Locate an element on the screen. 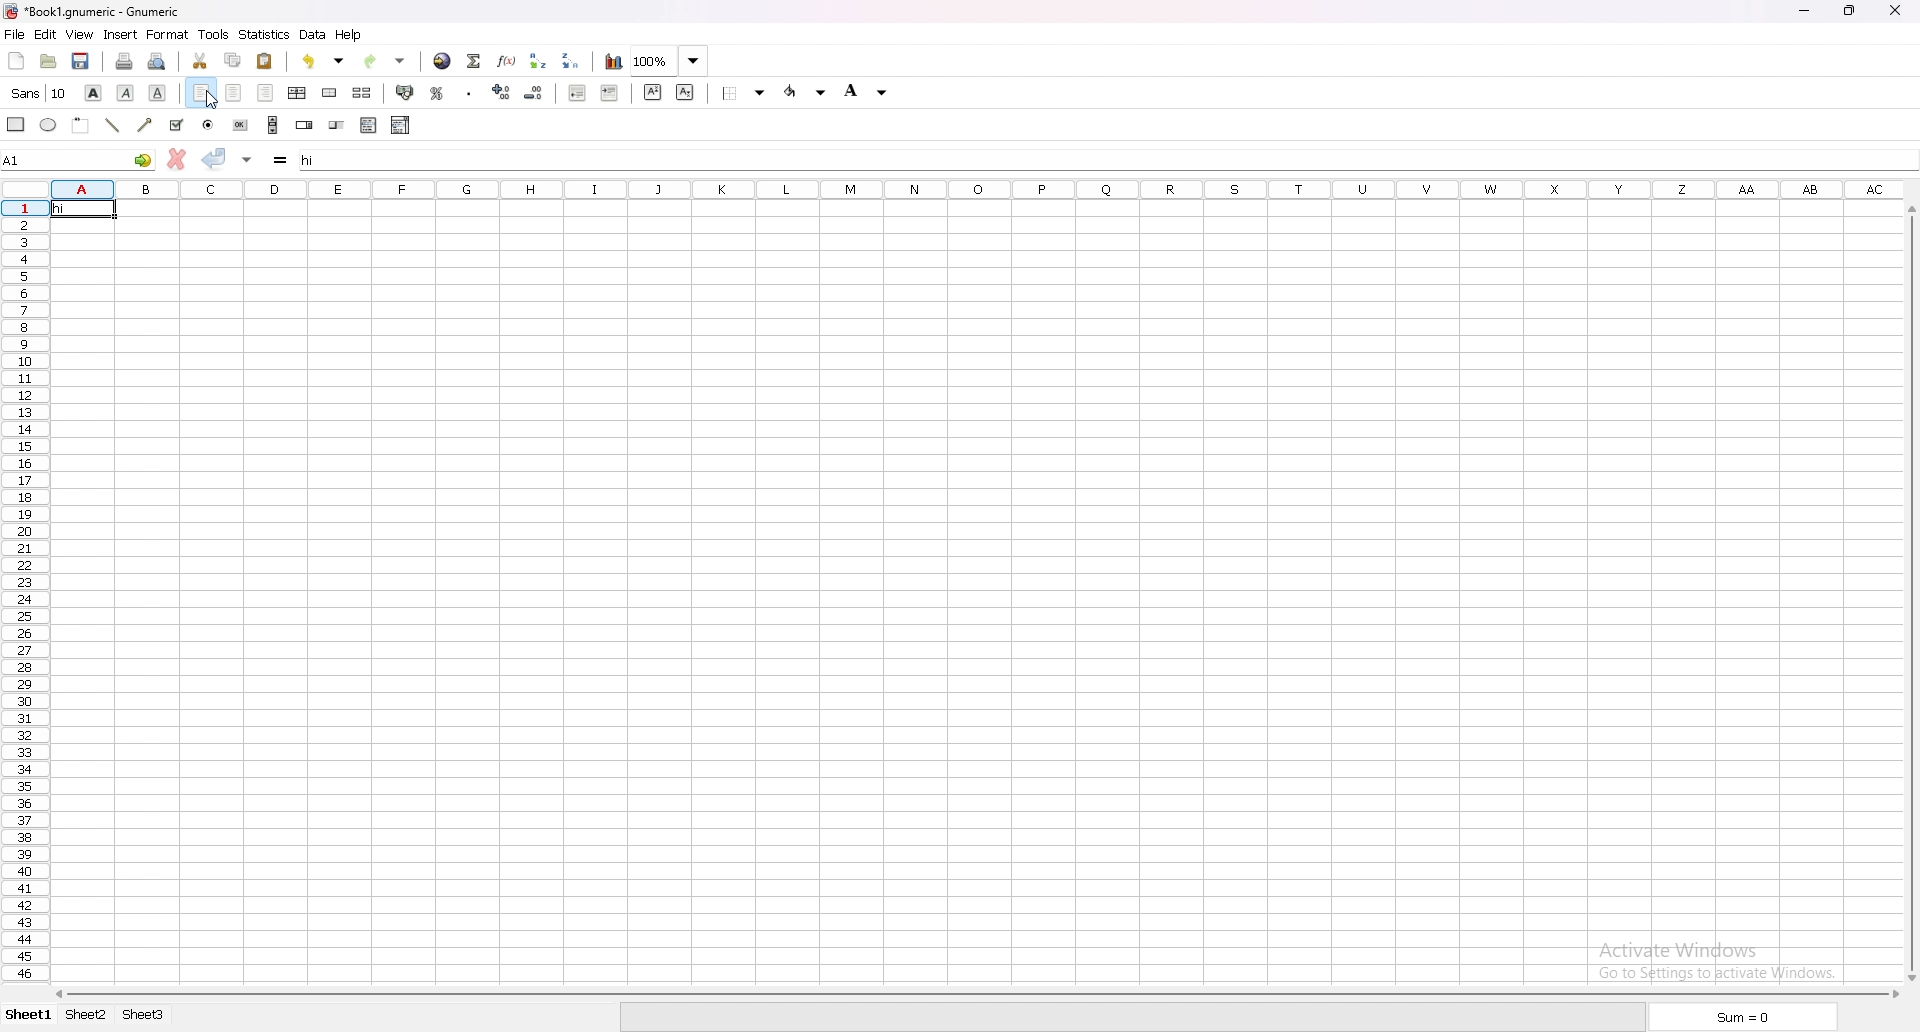 This screenshot has width=1920, height=1032. file is located at coordinates (15, 35).